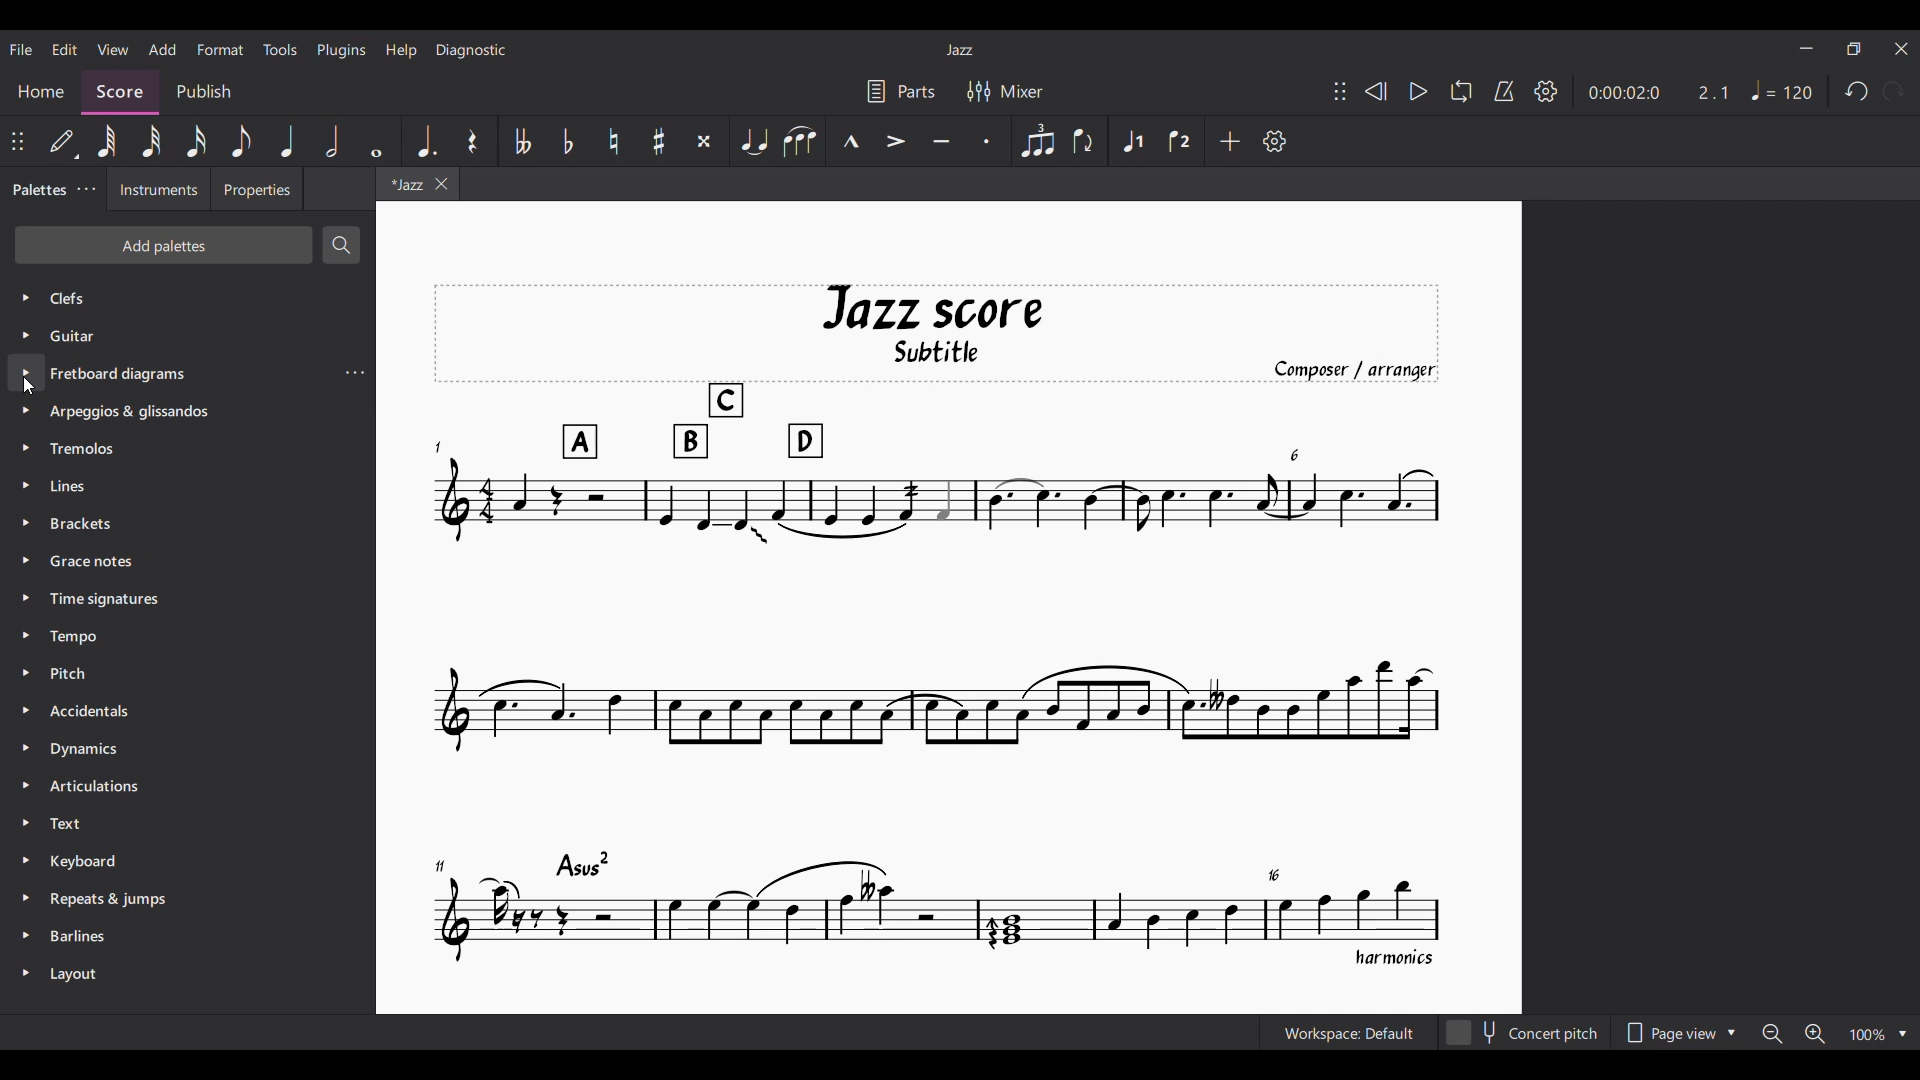  What do you see at coordinates (1524, 1033) in the screenshot?
I see `Concert pitch toggle` at bounding box center [1524, 1033].